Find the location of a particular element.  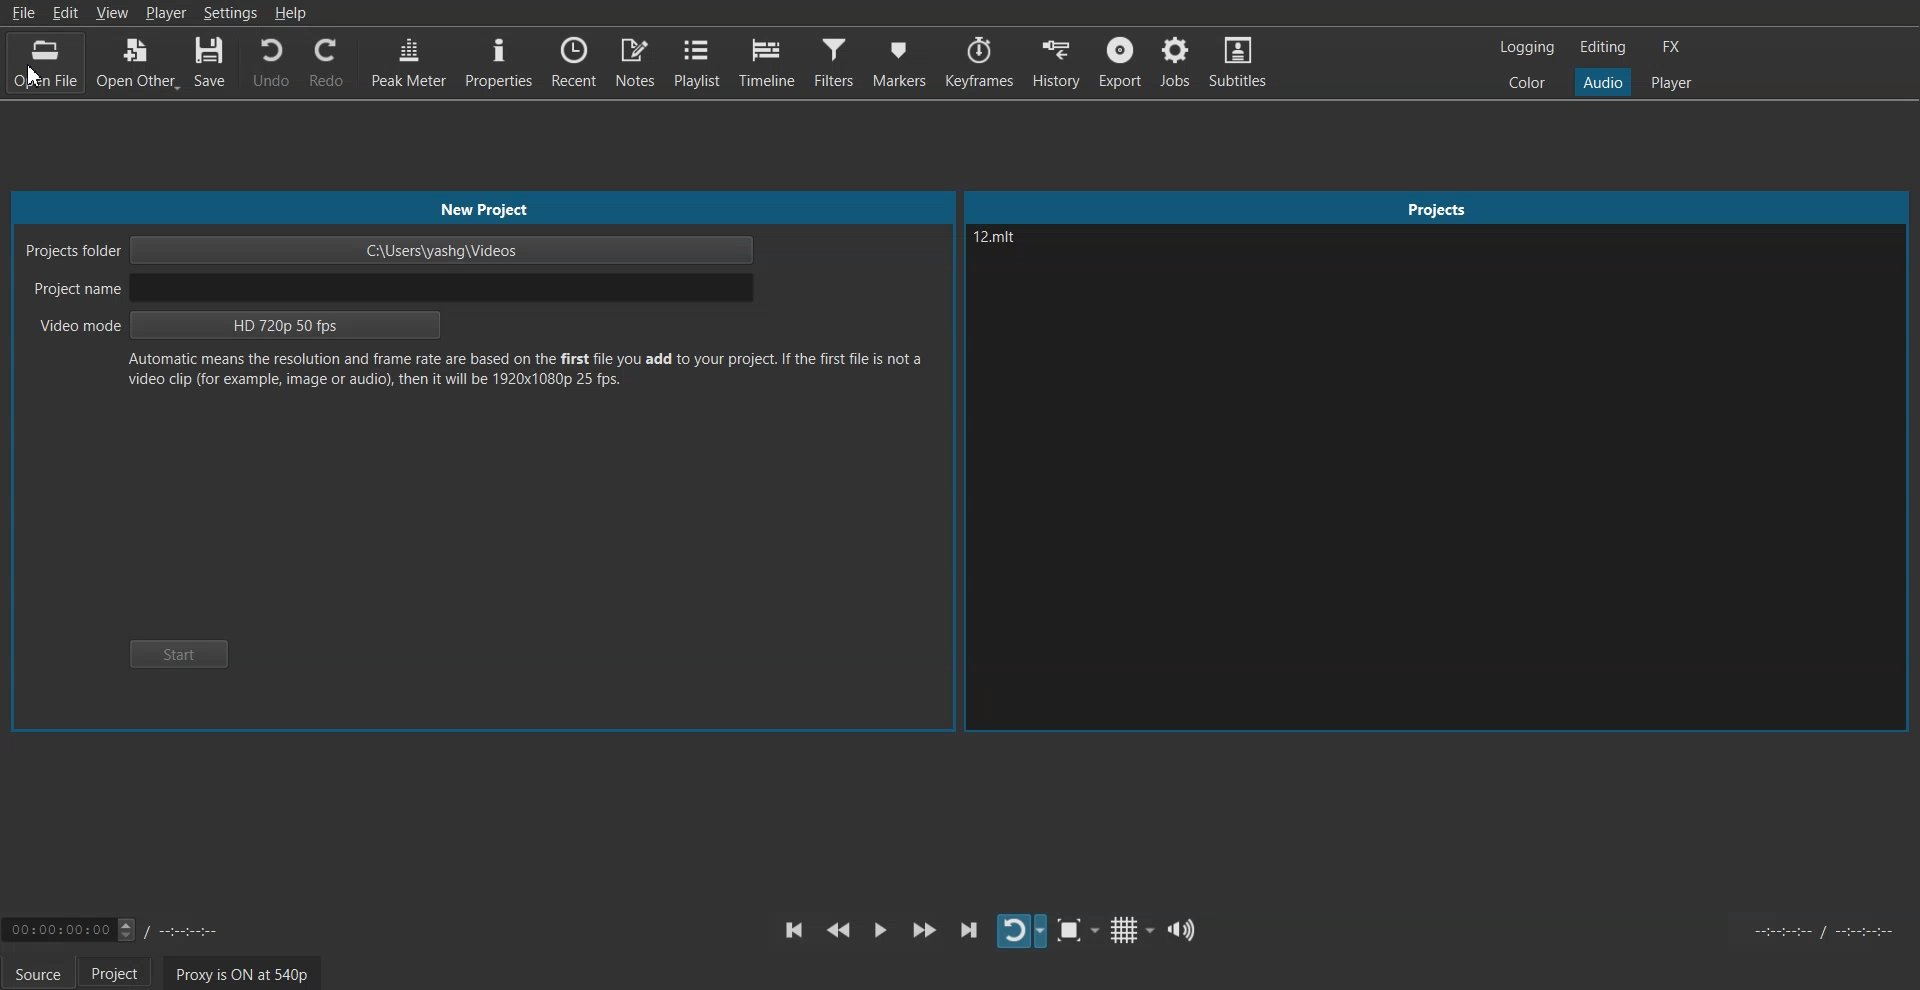

File is located at coordinates (25, 14).